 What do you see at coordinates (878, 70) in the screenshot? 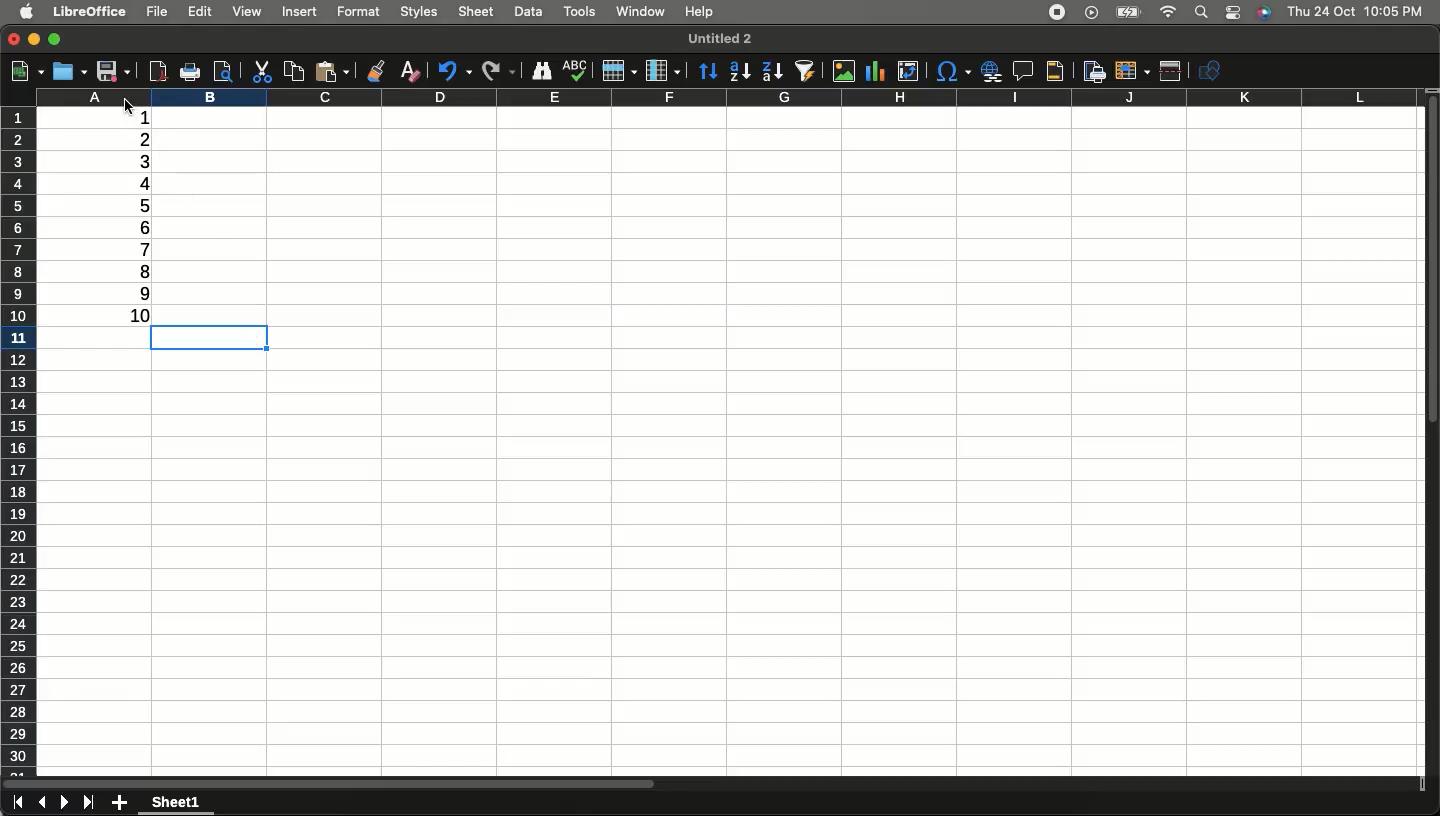
I see `Insert chart` at bounding box center [878, 70].